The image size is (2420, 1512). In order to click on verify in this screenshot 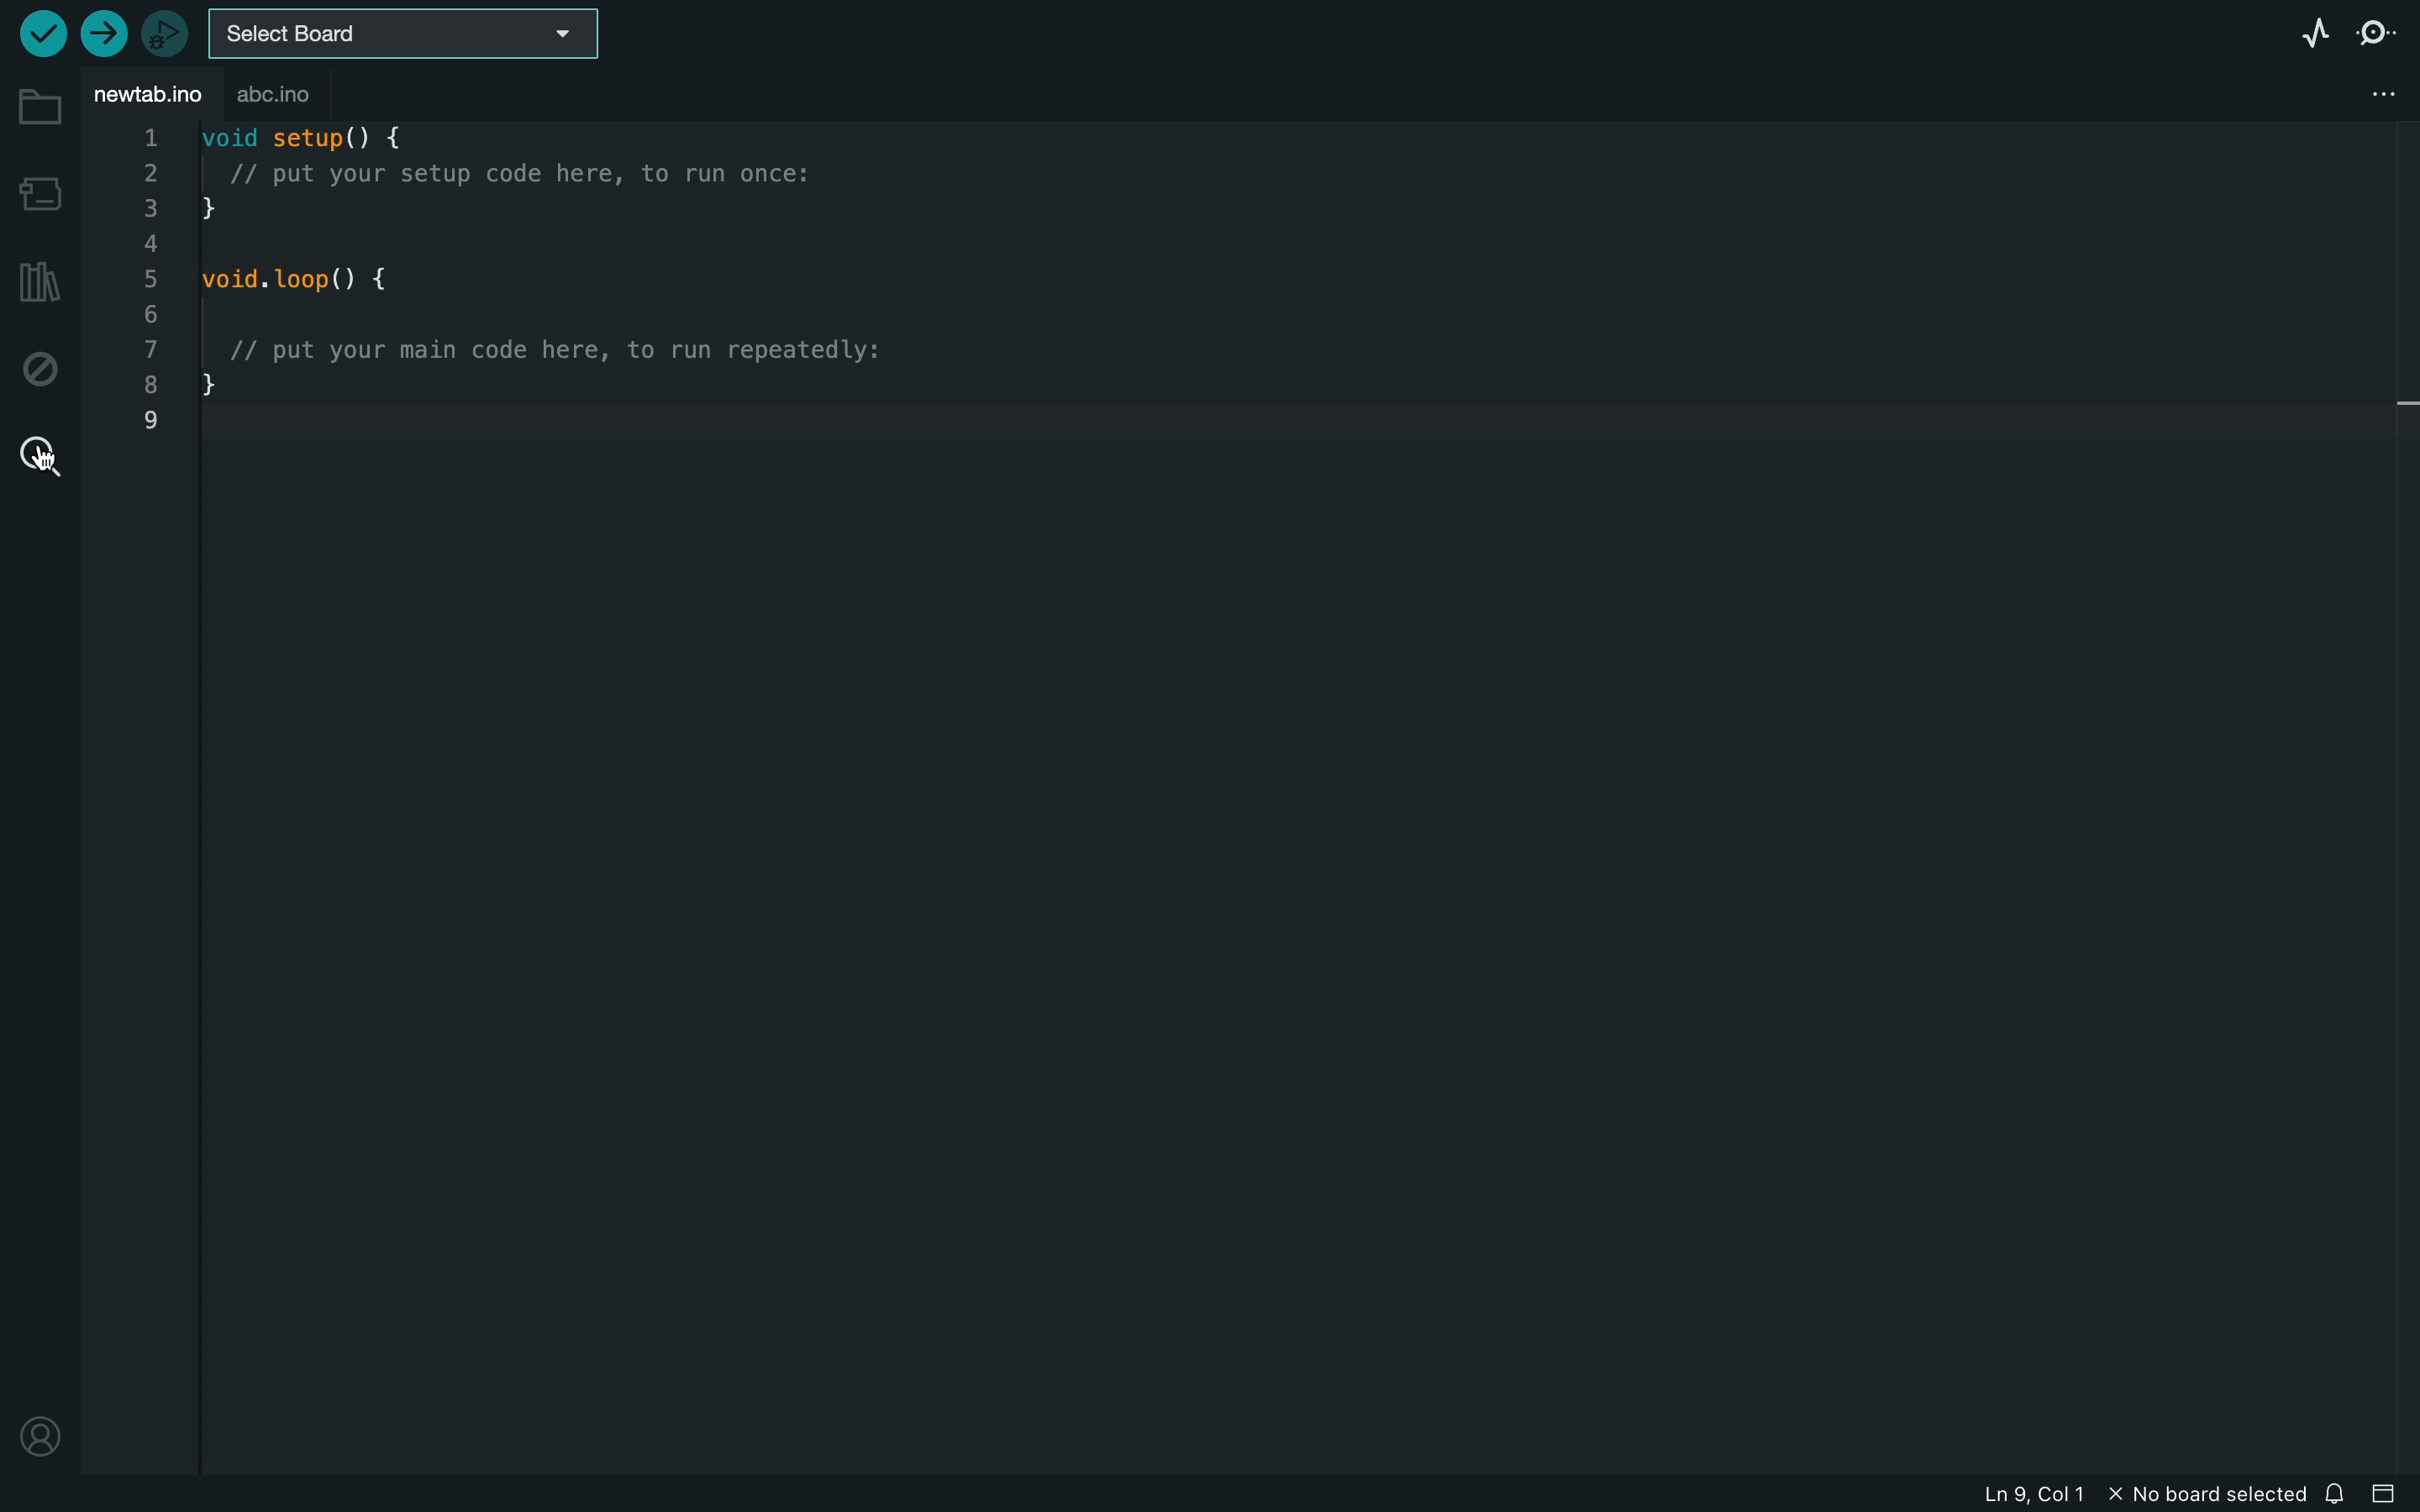, I will do `click(40, 35)`.